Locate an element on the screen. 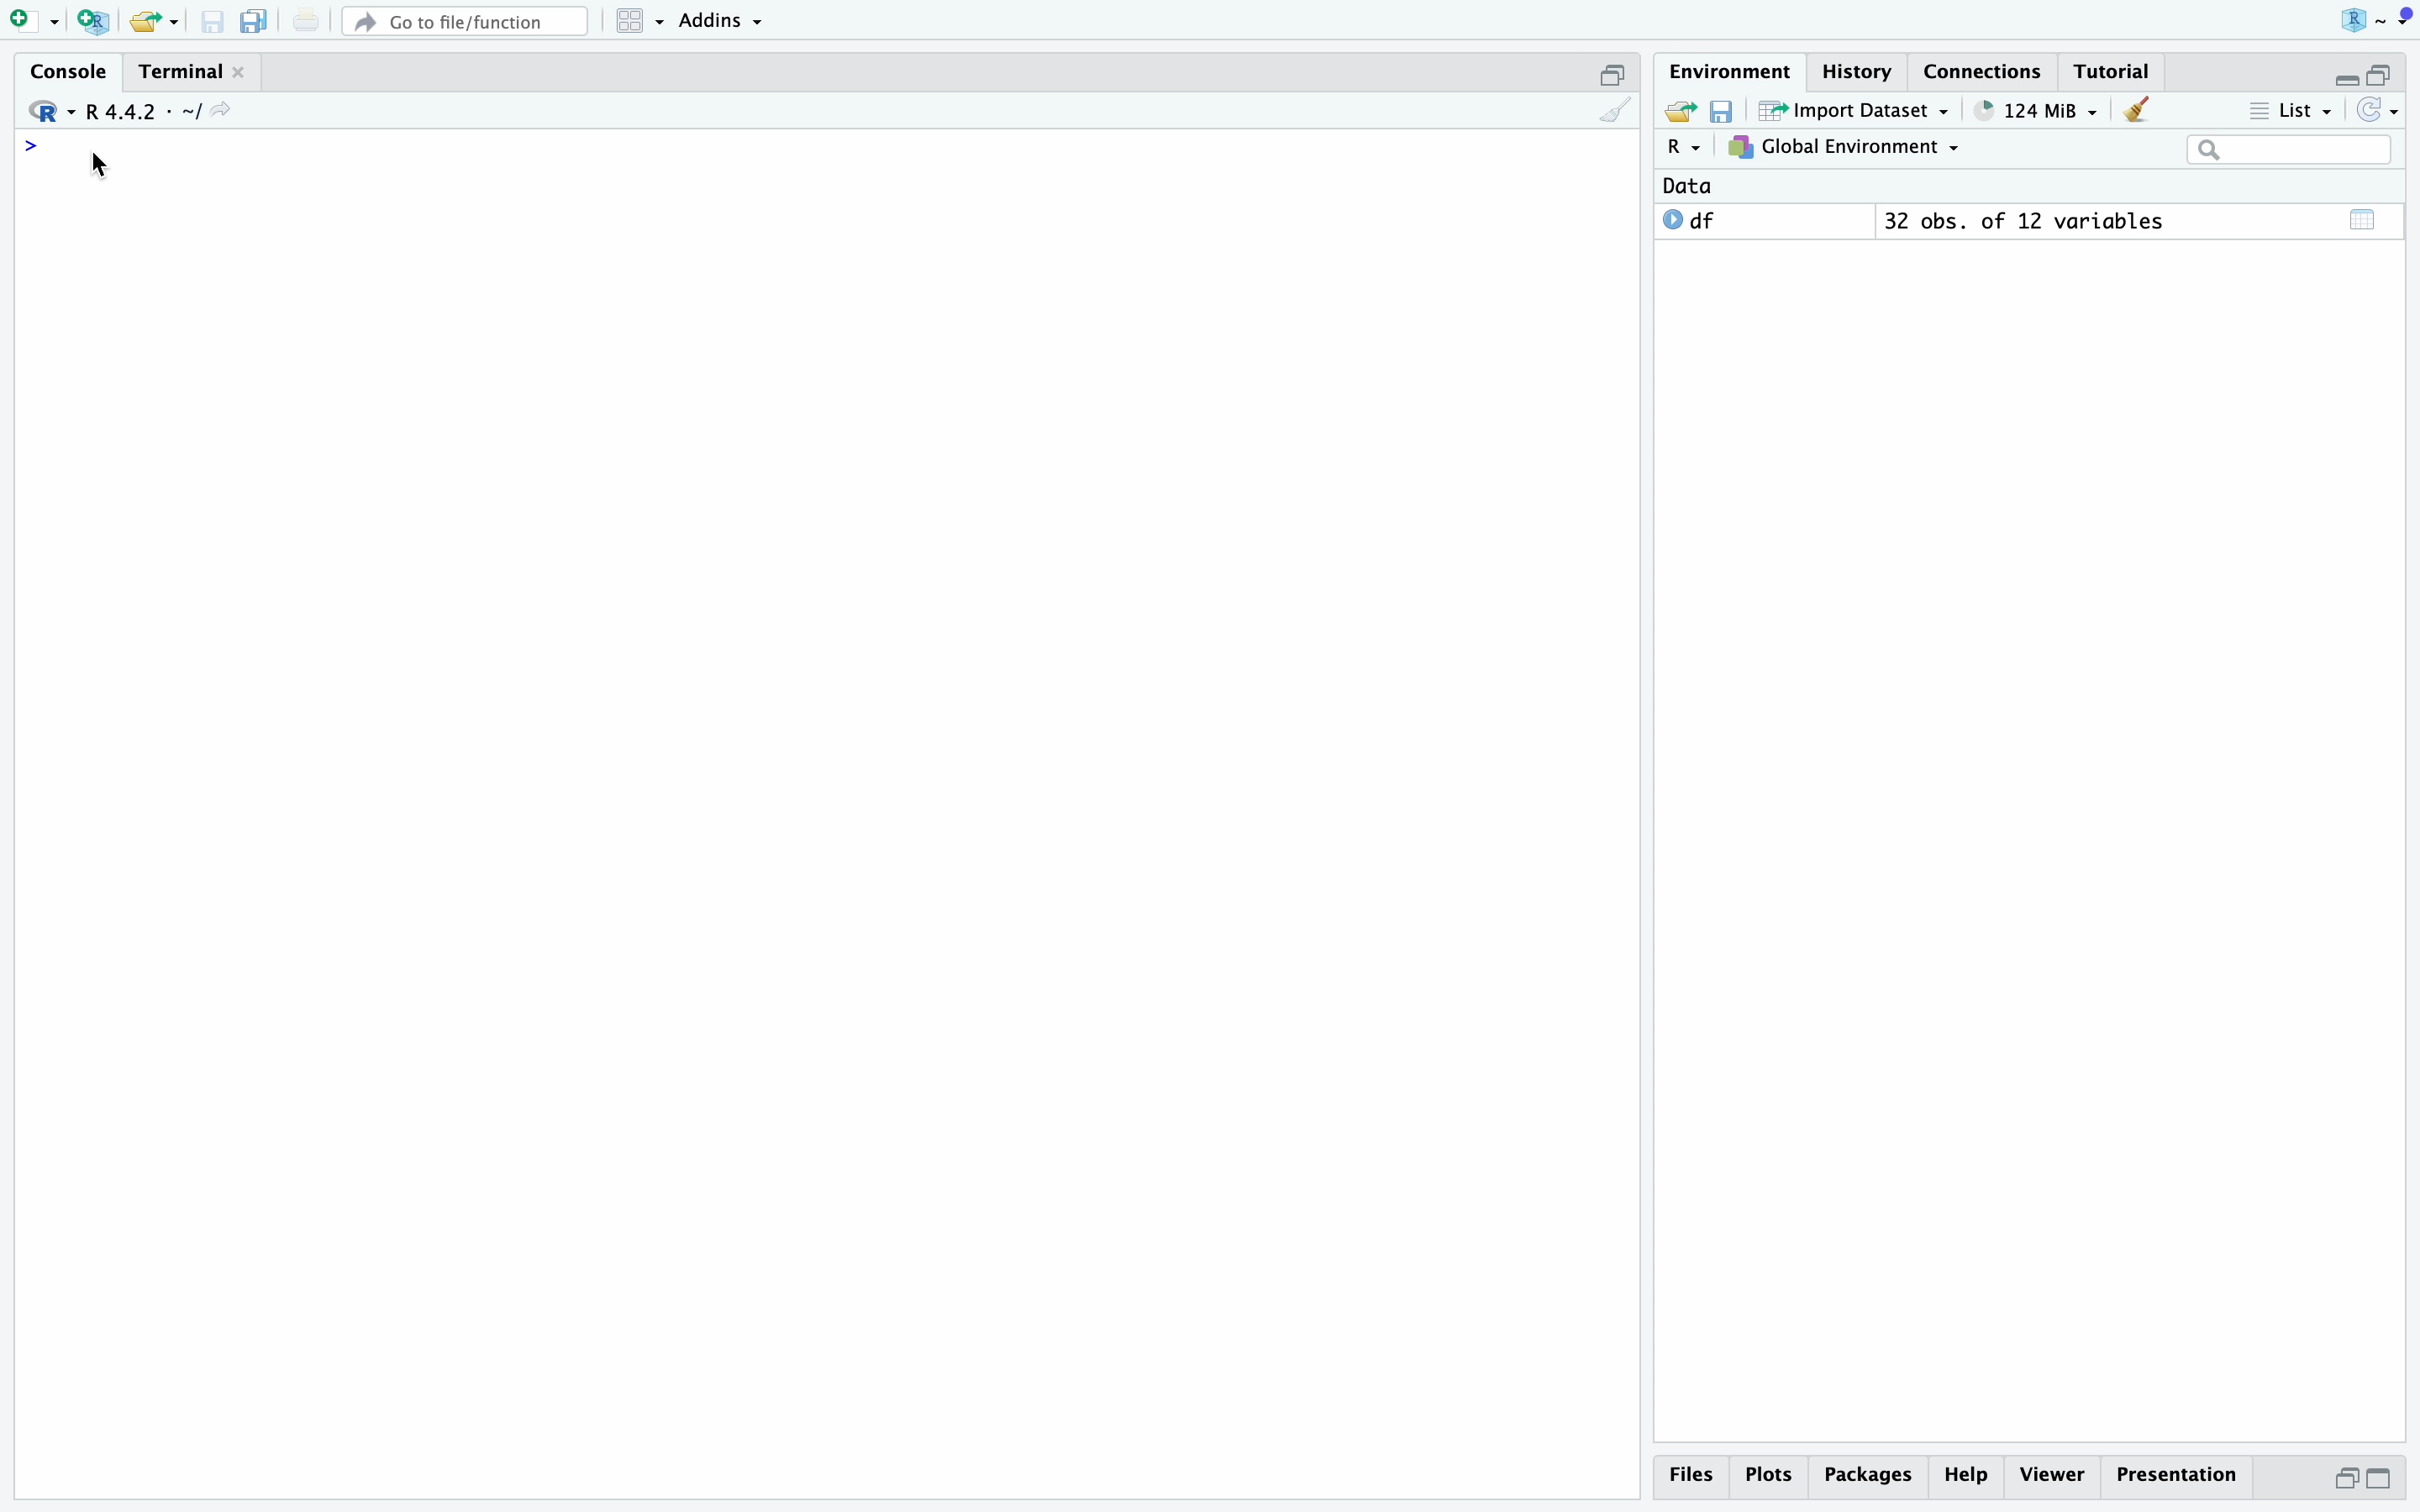 This screenshot has height=1512, width=2420. go to file/function is located at coordinates (466, 22).